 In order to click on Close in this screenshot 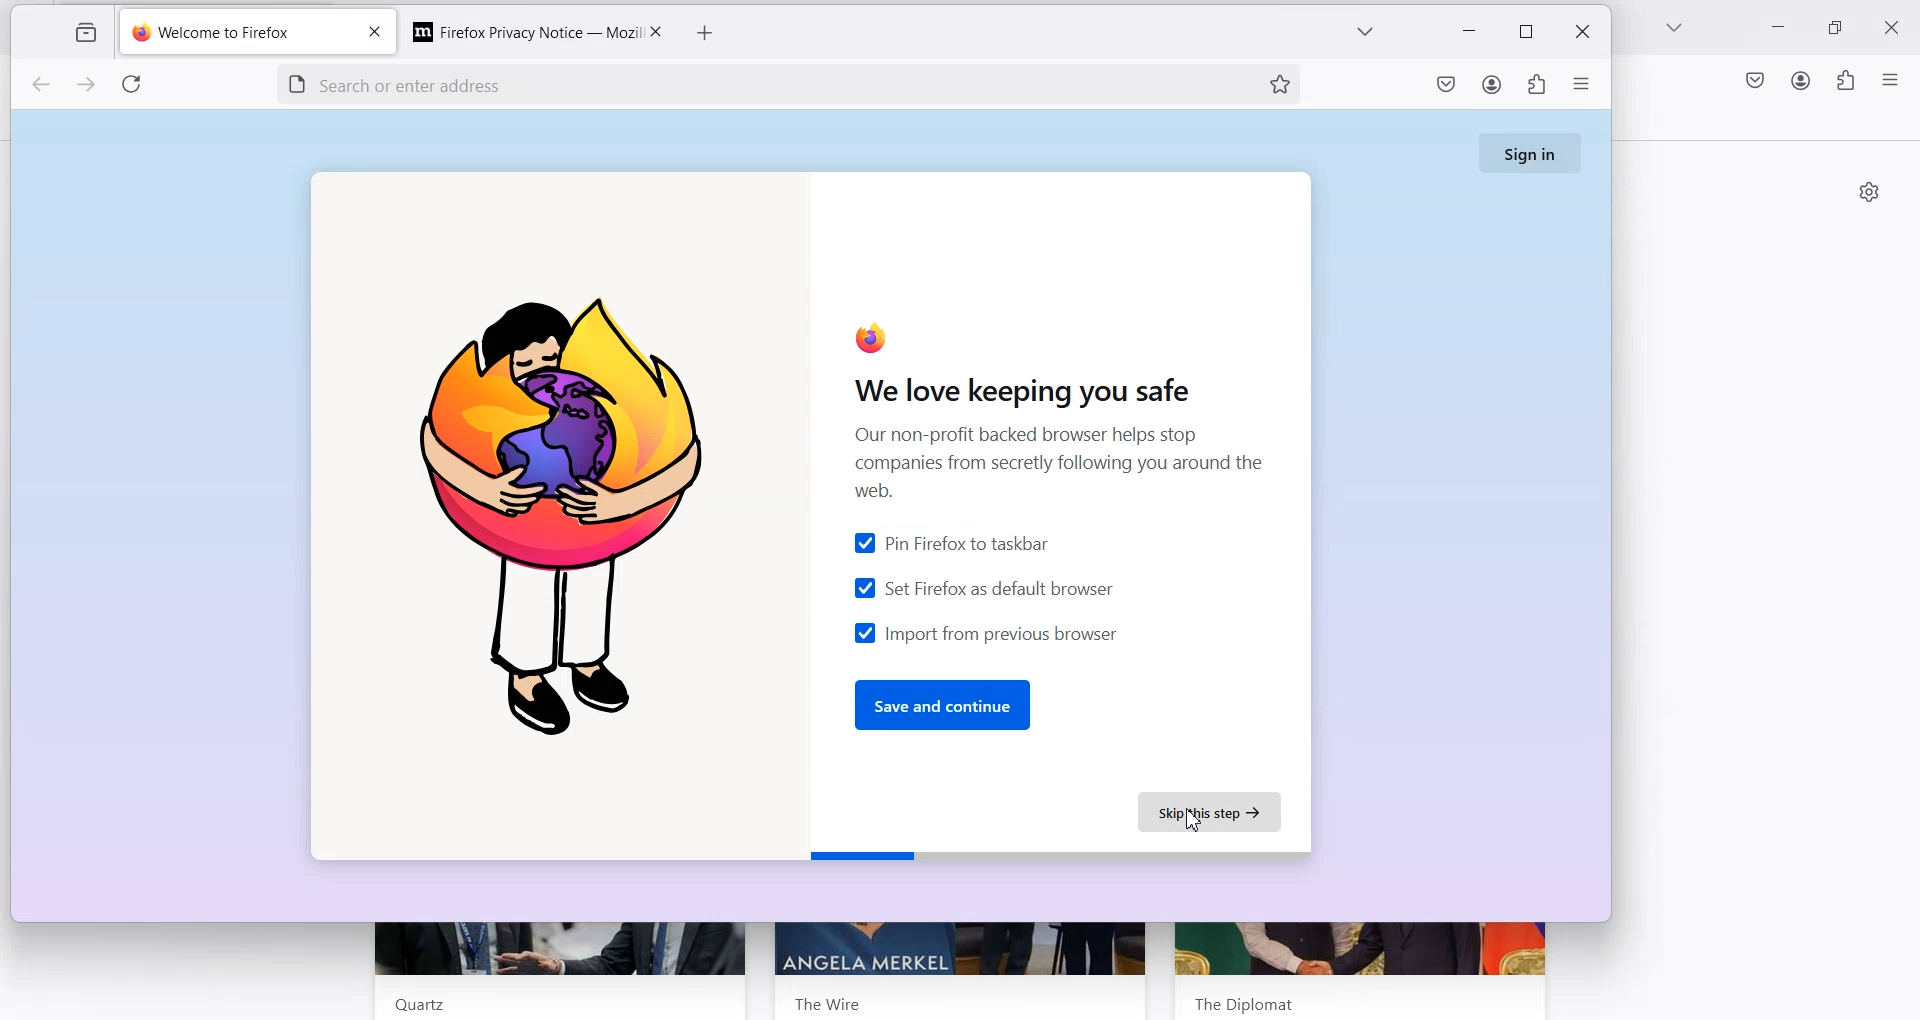, I will do `click(1897, 26)`.